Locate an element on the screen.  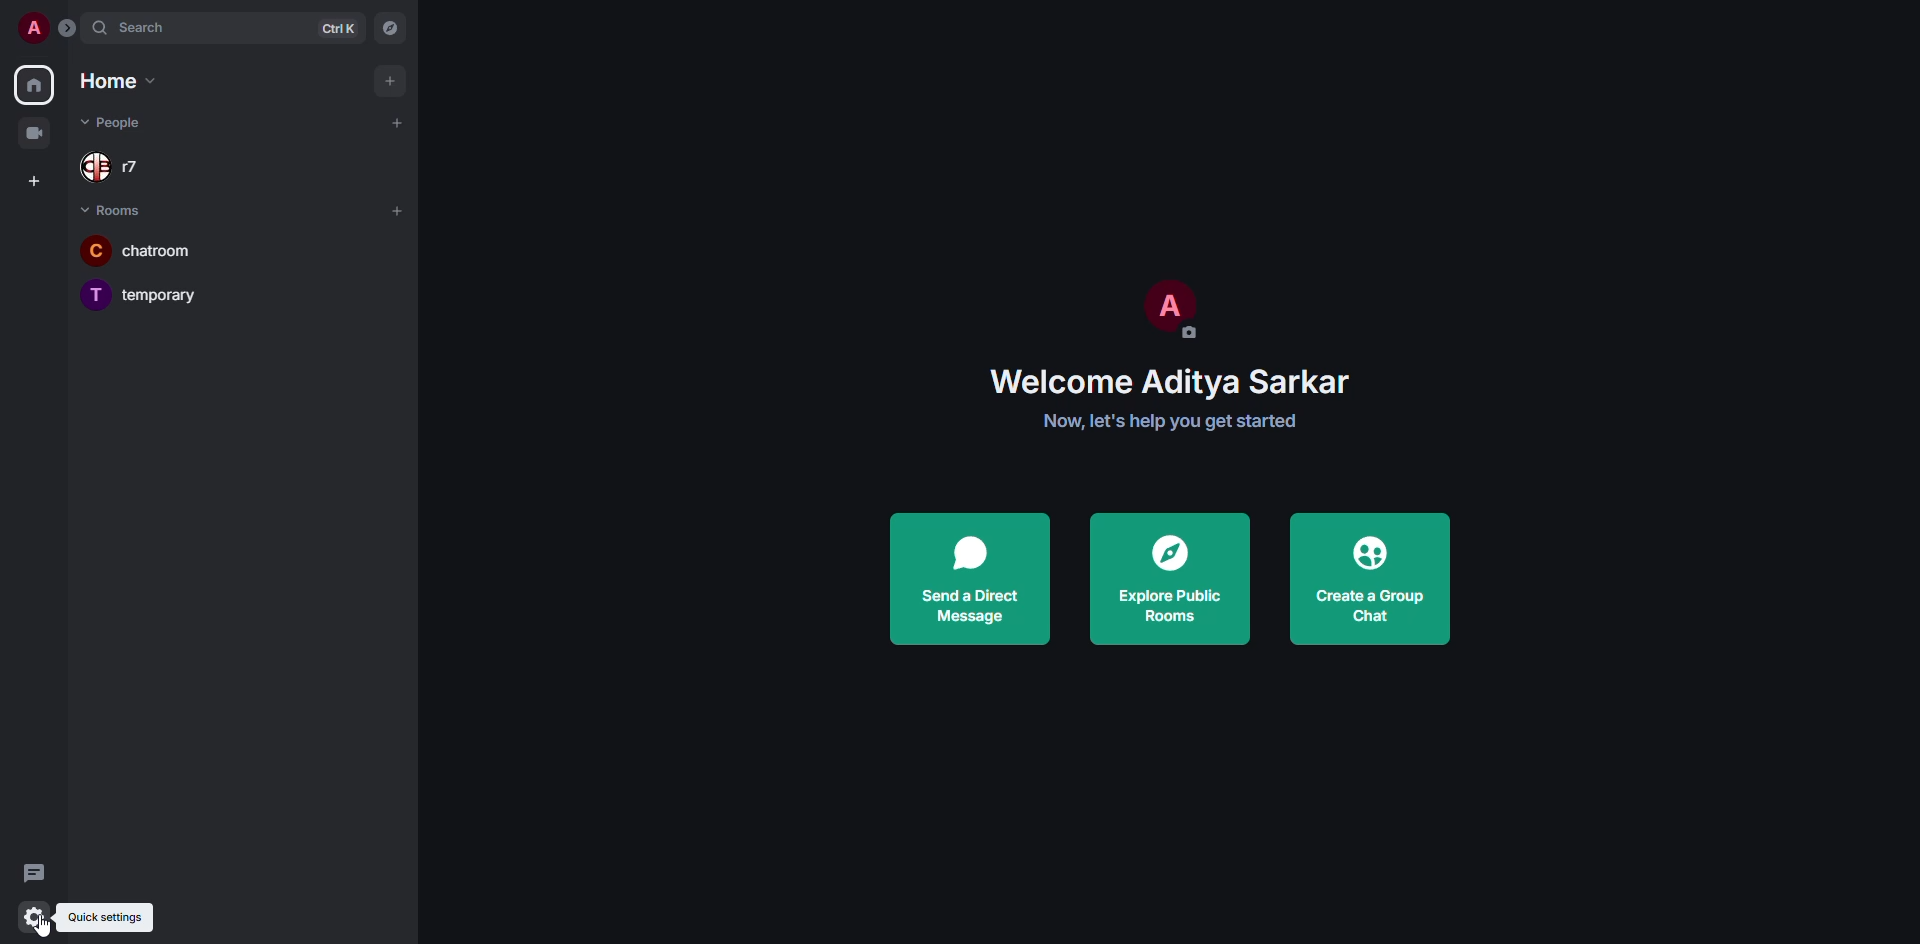
home is located at coordinates (34, 84).